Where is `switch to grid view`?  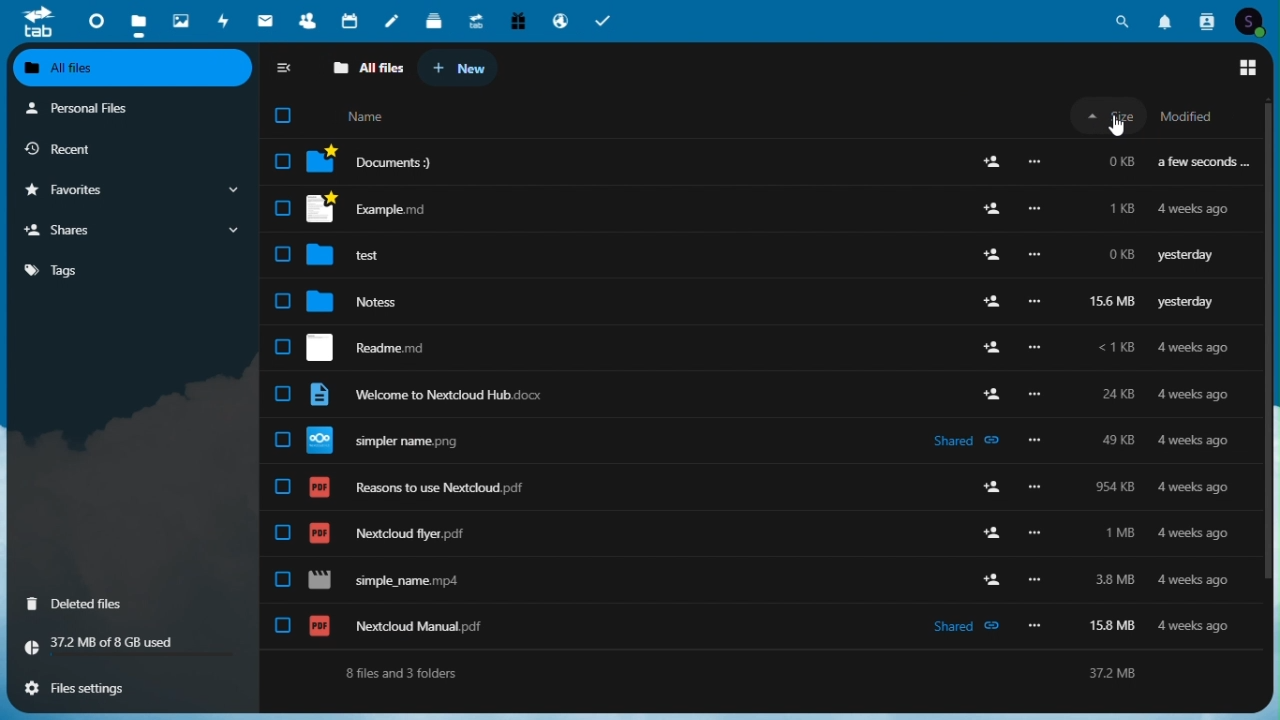
switch to grid view is located at coordinates (1248, 68).